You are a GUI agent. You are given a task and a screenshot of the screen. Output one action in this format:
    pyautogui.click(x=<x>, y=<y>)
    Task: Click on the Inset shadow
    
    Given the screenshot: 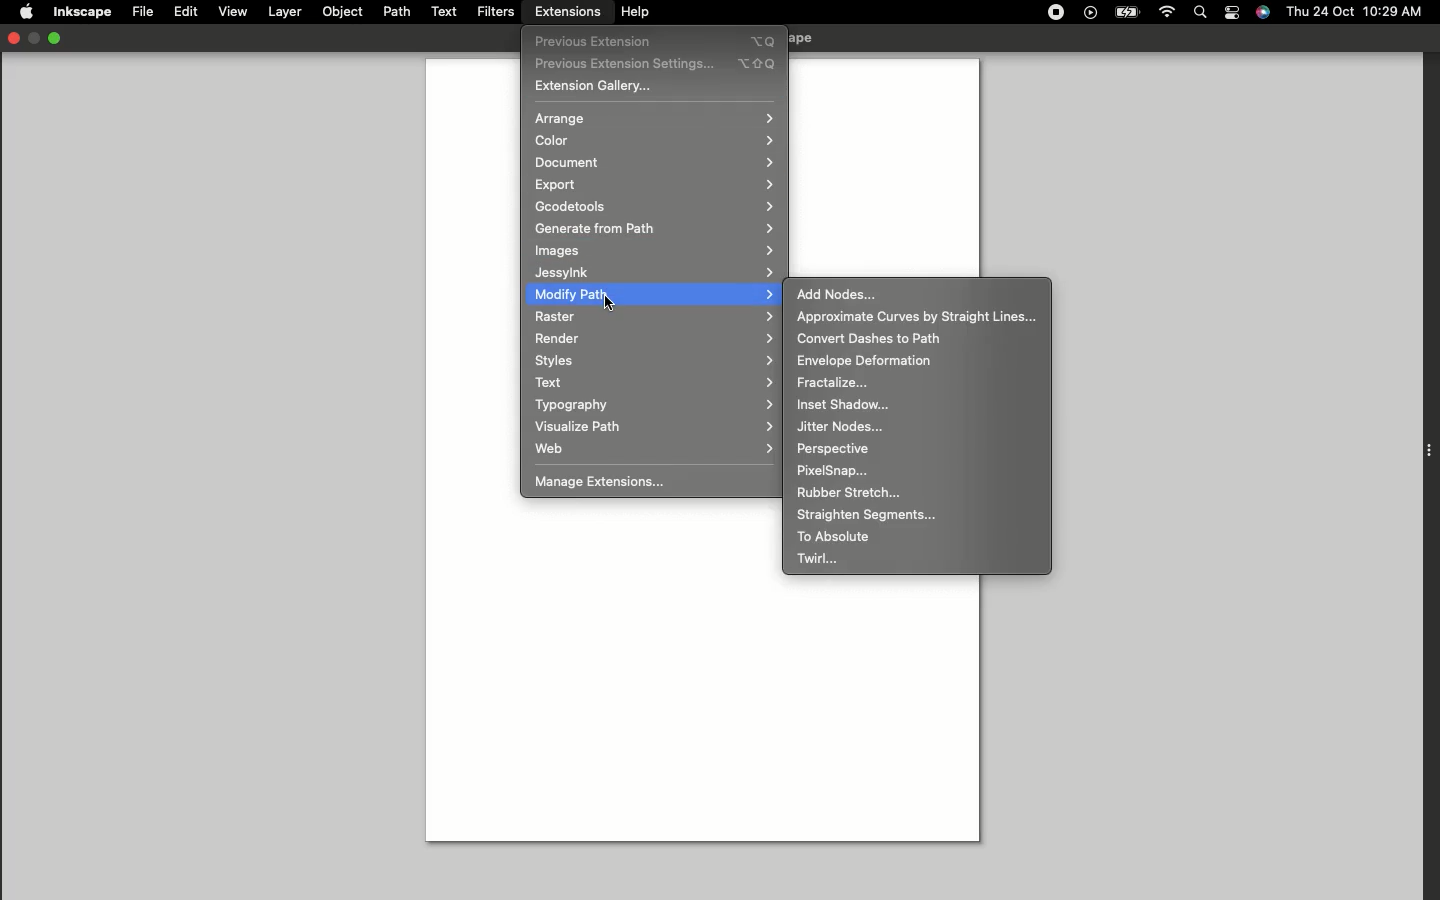 What is the action you would take?
    pyautogui.click(x=844, y=404)
    